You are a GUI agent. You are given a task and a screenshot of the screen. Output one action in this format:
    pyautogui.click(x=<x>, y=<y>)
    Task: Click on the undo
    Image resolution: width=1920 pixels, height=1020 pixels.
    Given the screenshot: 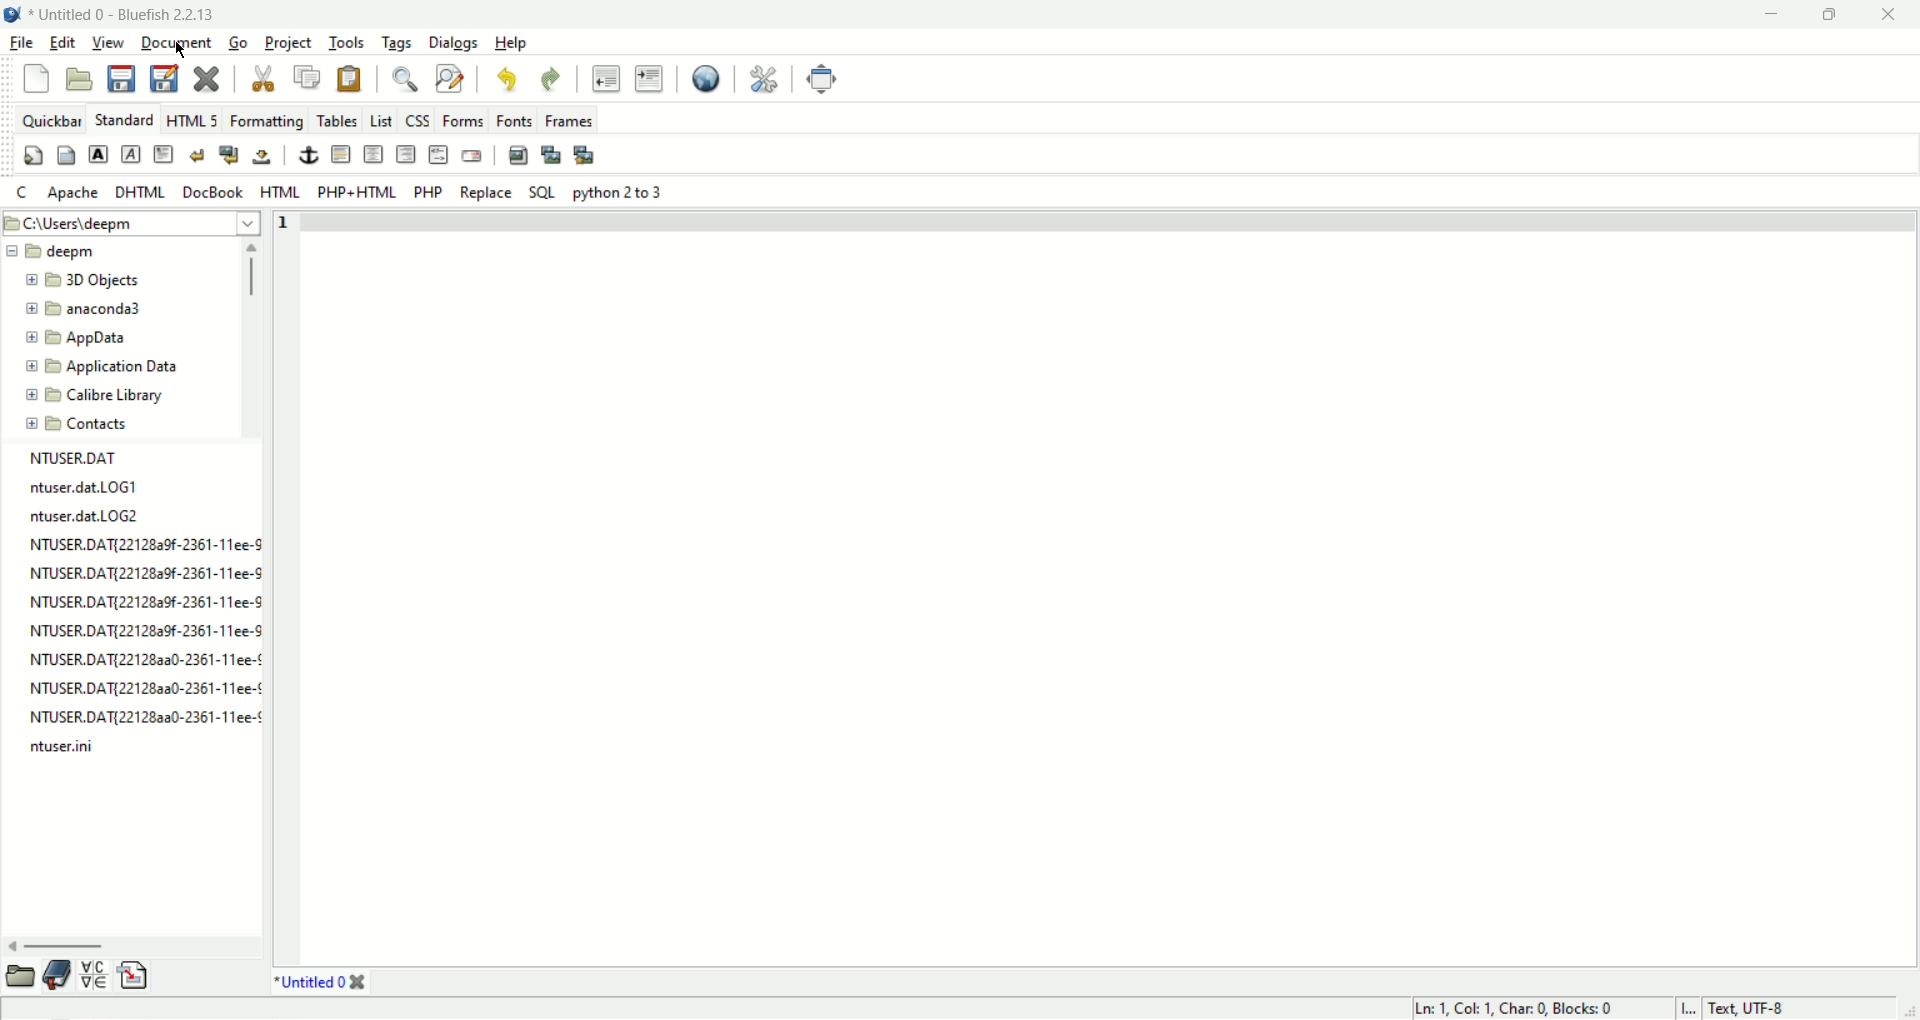 What is the action you would take?
    pyautogui.click(x=509, y=79)
    